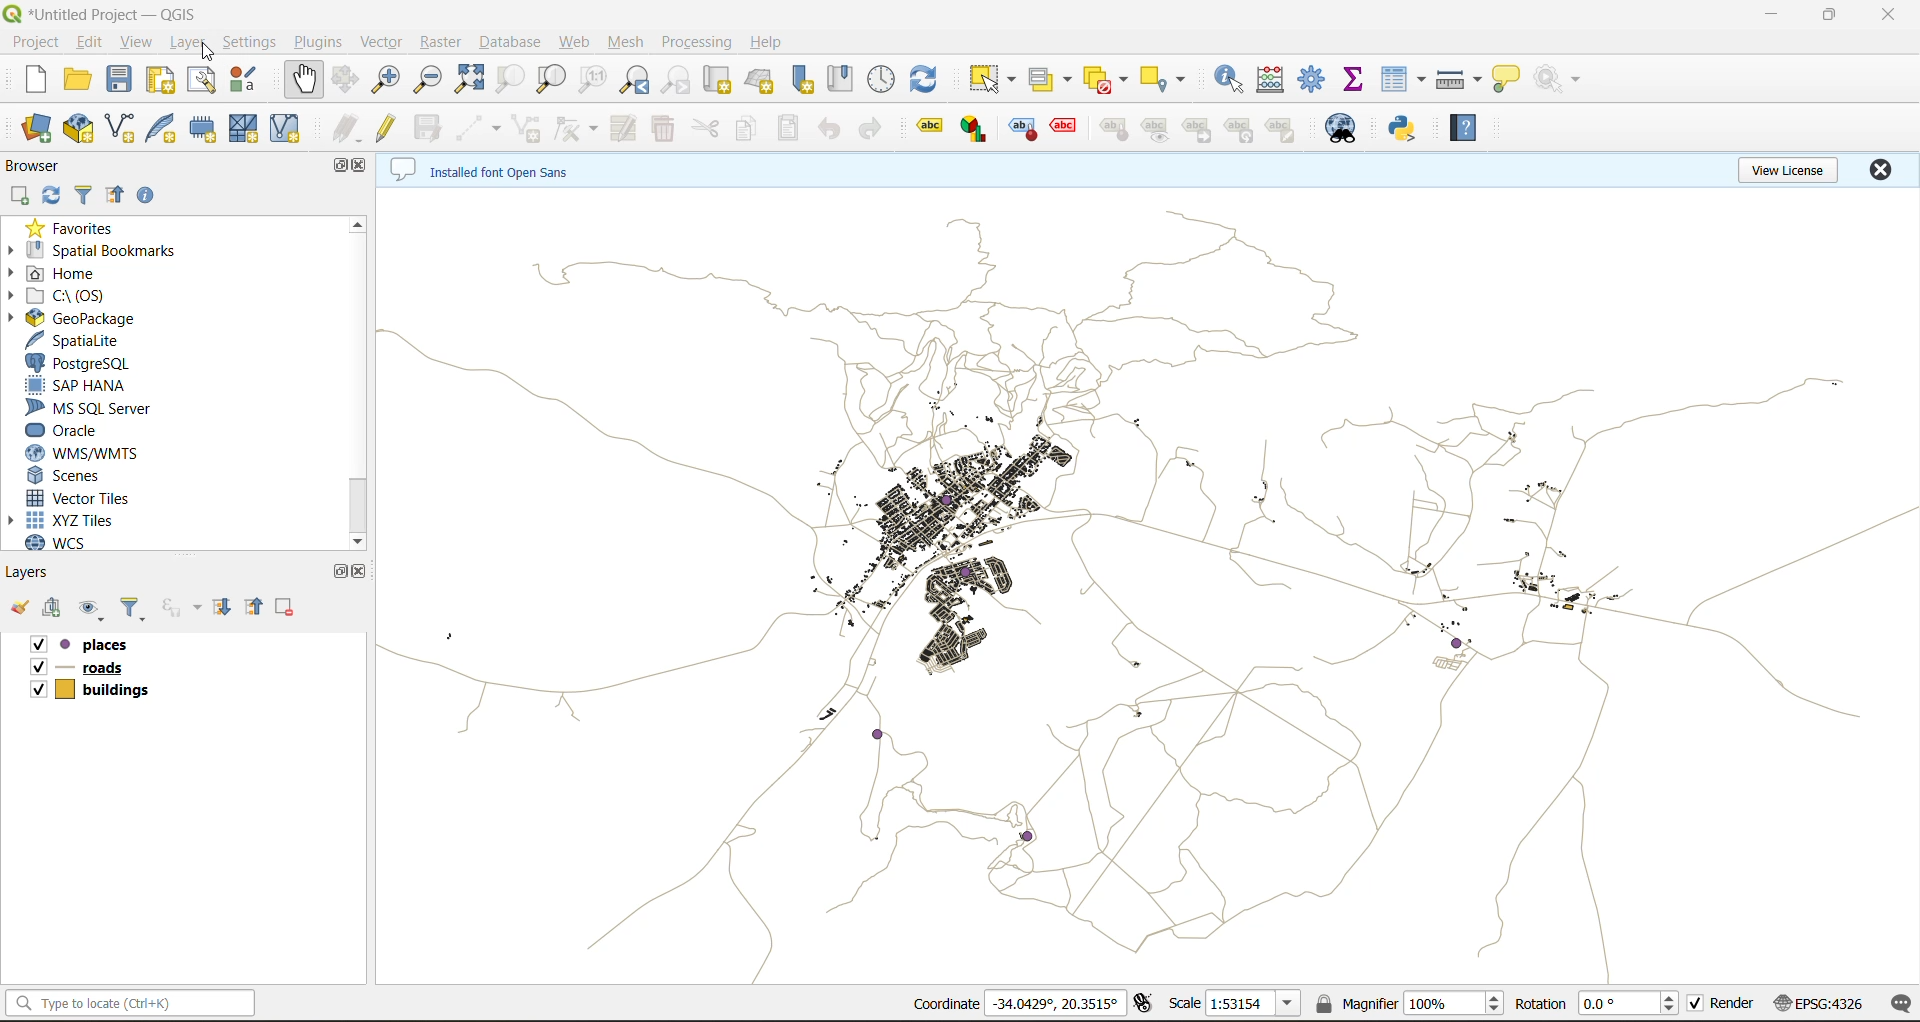  What do you see at coordinates (209, 56) in the screenshot?
I see `cursor` at bounding box center [209, 56].